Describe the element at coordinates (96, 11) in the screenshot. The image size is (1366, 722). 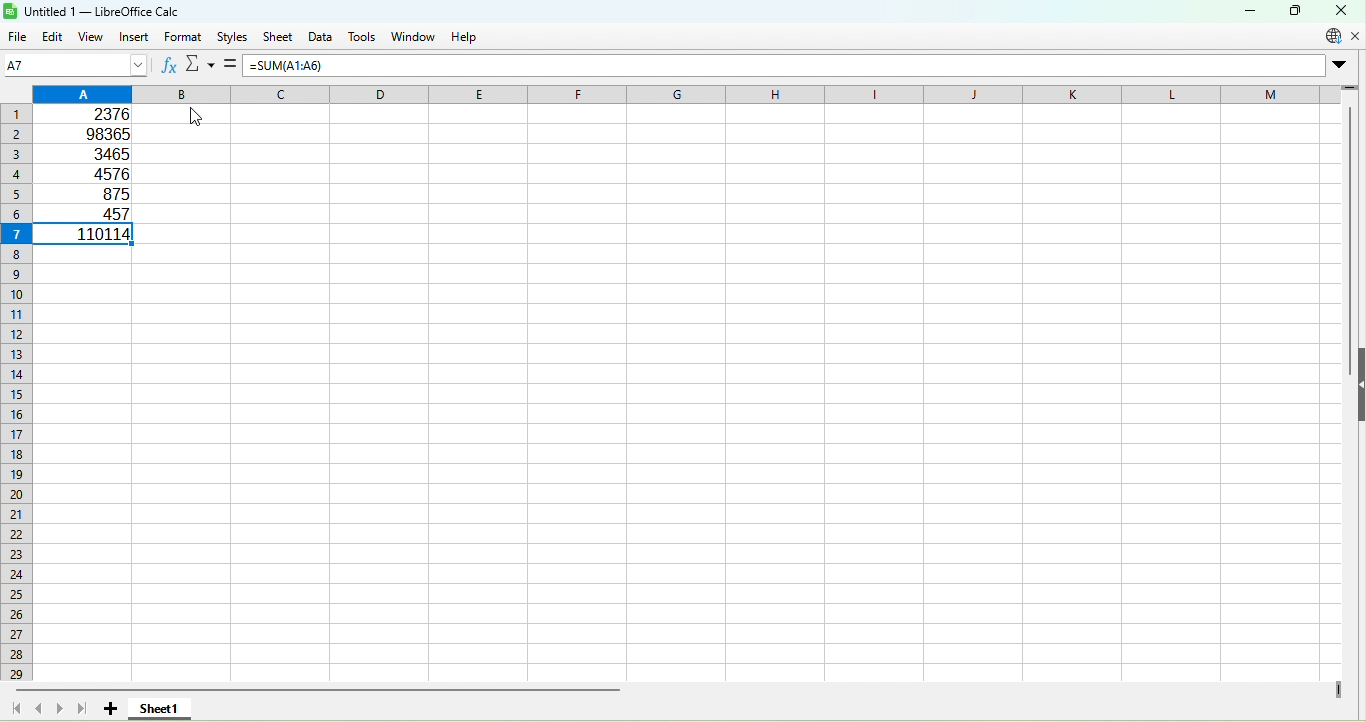
I see `Untitled 1 — LibreOffice Calc` at that location.